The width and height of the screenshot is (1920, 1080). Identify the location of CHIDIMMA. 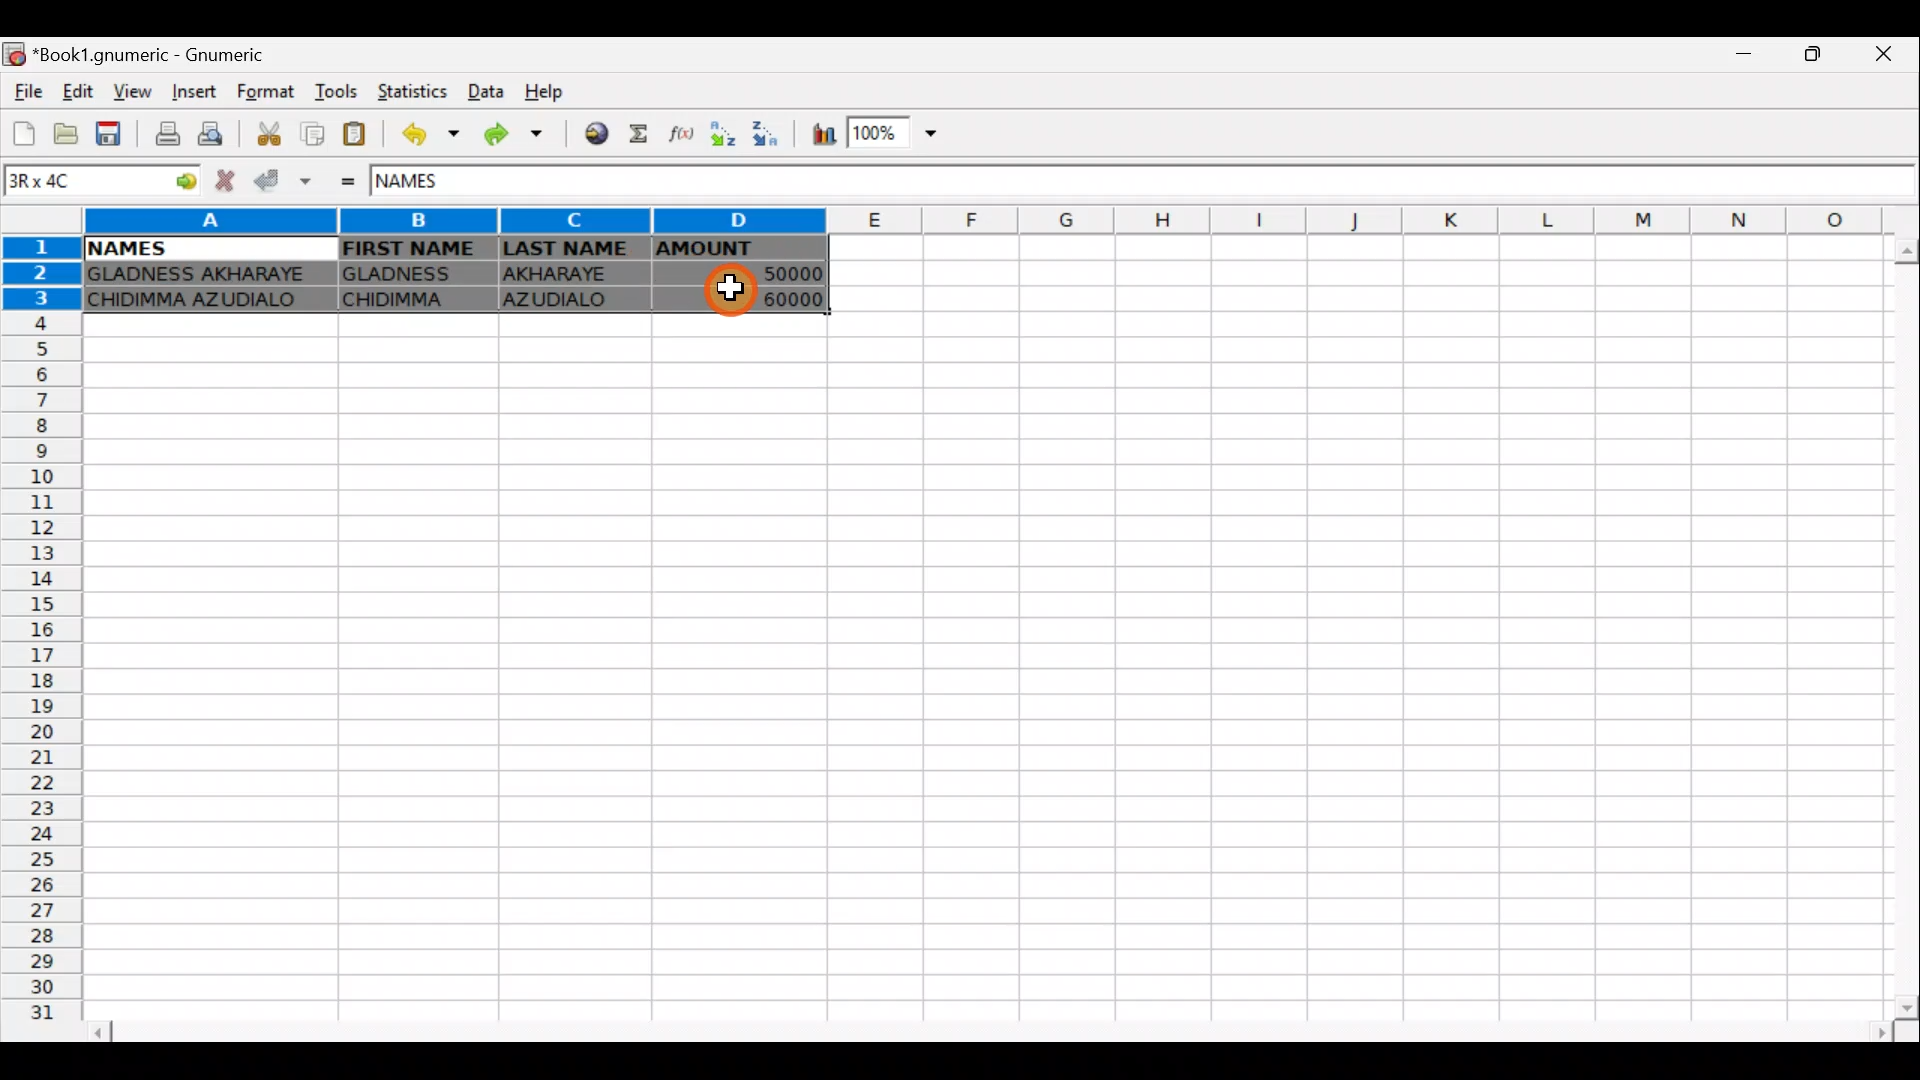
(413, 299).